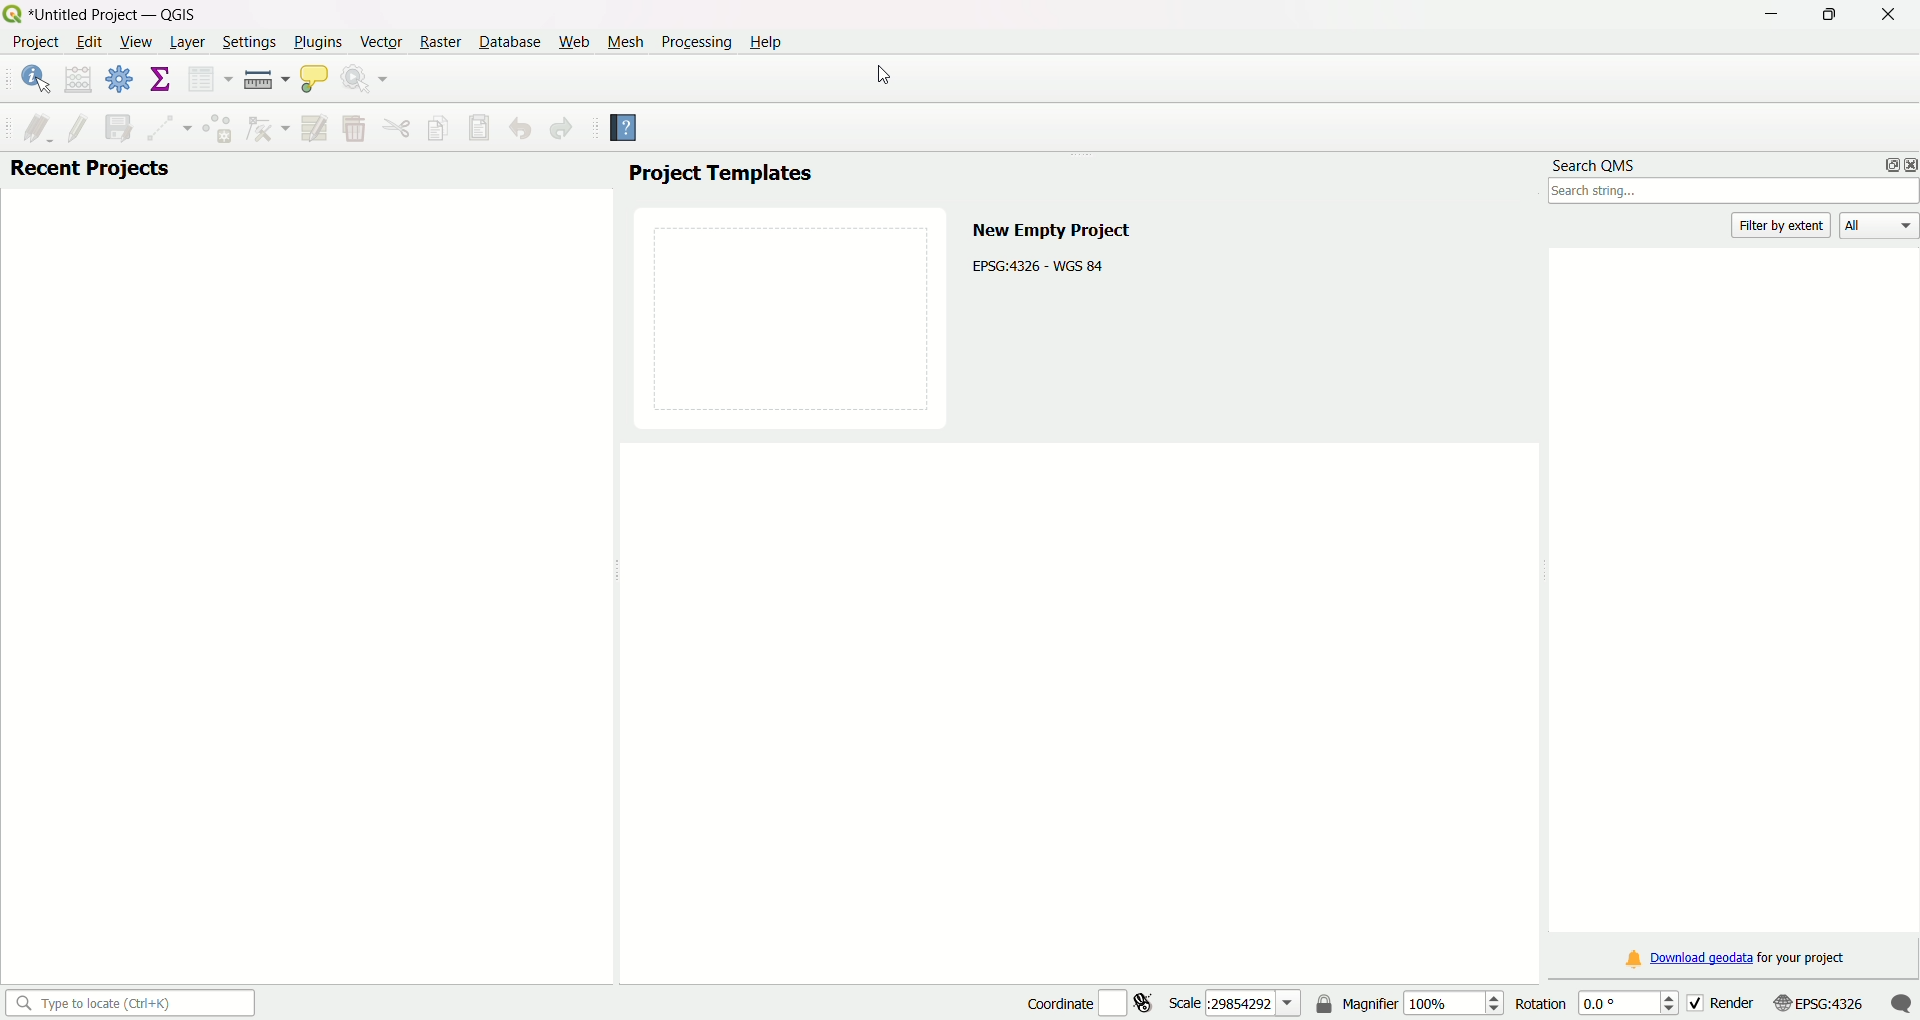 Image resolution: width=1920 pixels, height=1020 pixels. Describe the element at coordinates (90, 170) in the screenshot. I see `recent projects` at that location.